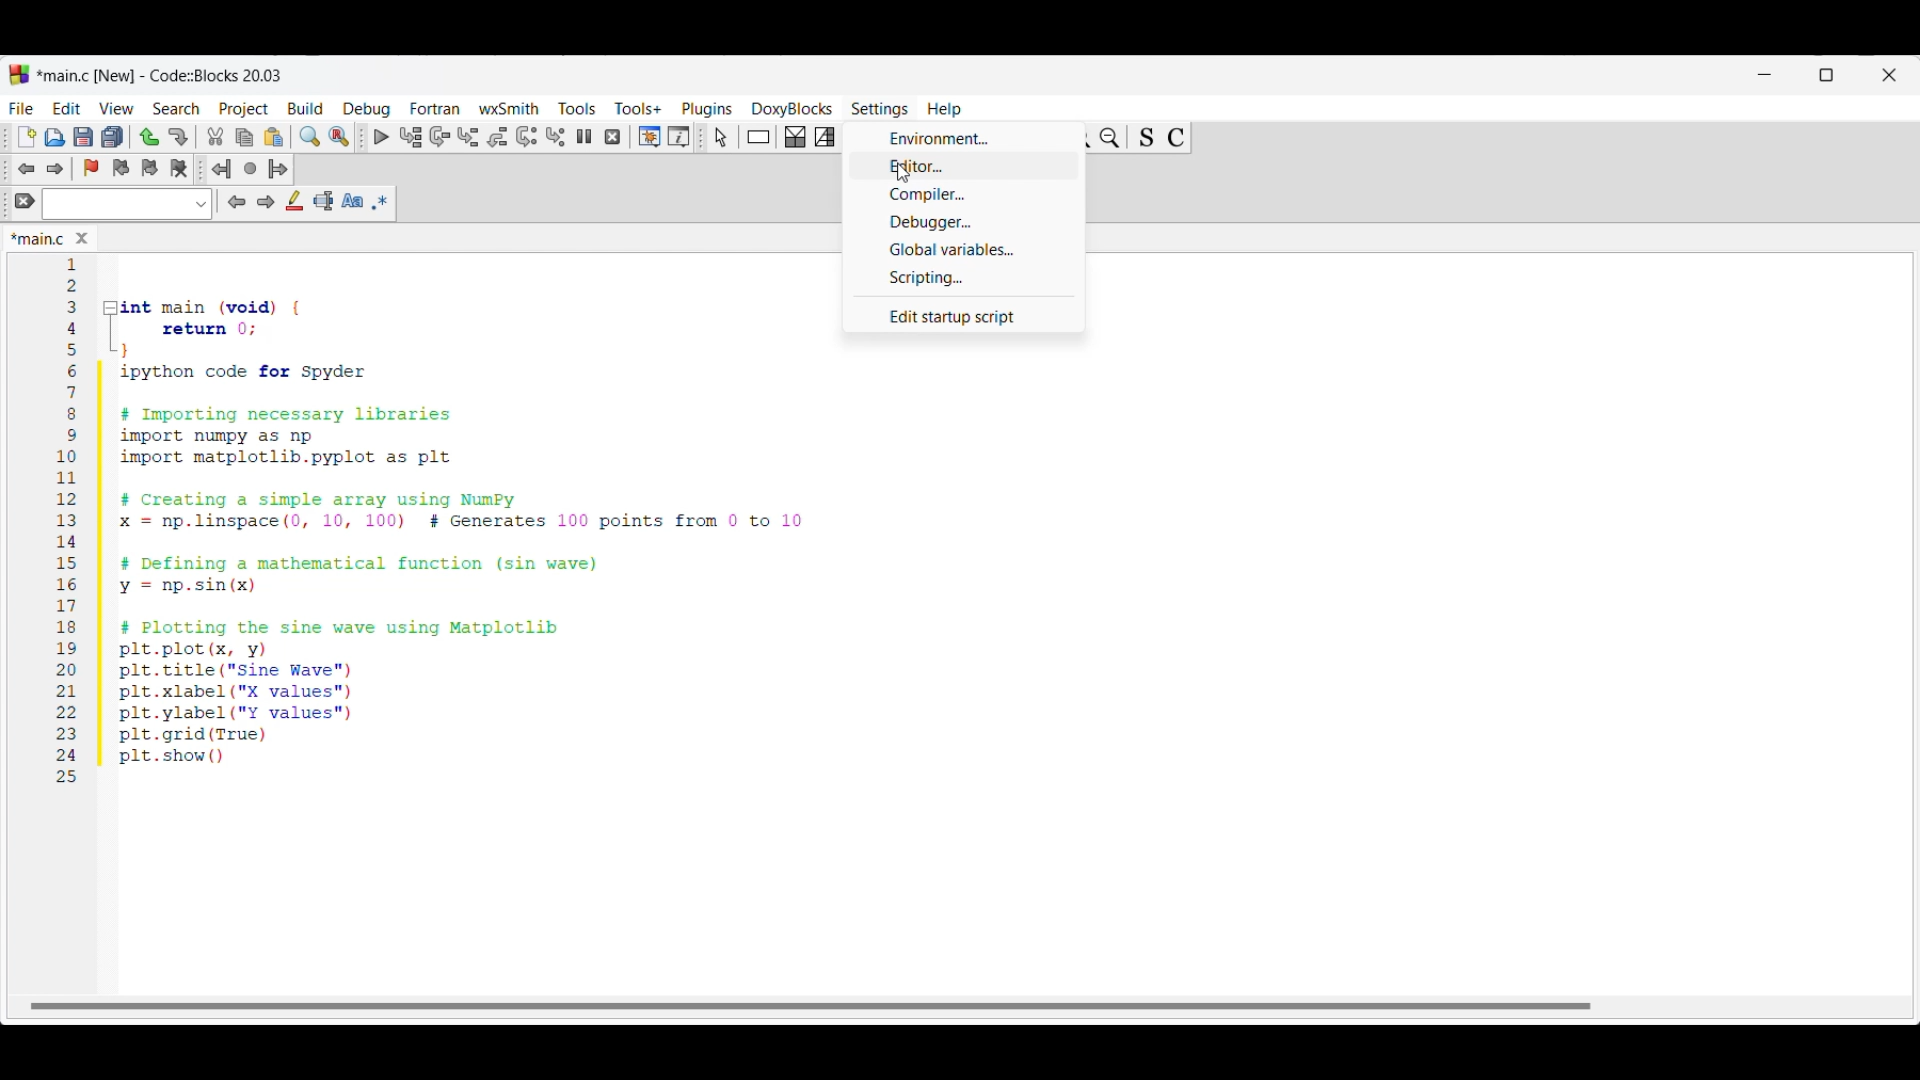  I want to click on Highlight, so click(294, 200).